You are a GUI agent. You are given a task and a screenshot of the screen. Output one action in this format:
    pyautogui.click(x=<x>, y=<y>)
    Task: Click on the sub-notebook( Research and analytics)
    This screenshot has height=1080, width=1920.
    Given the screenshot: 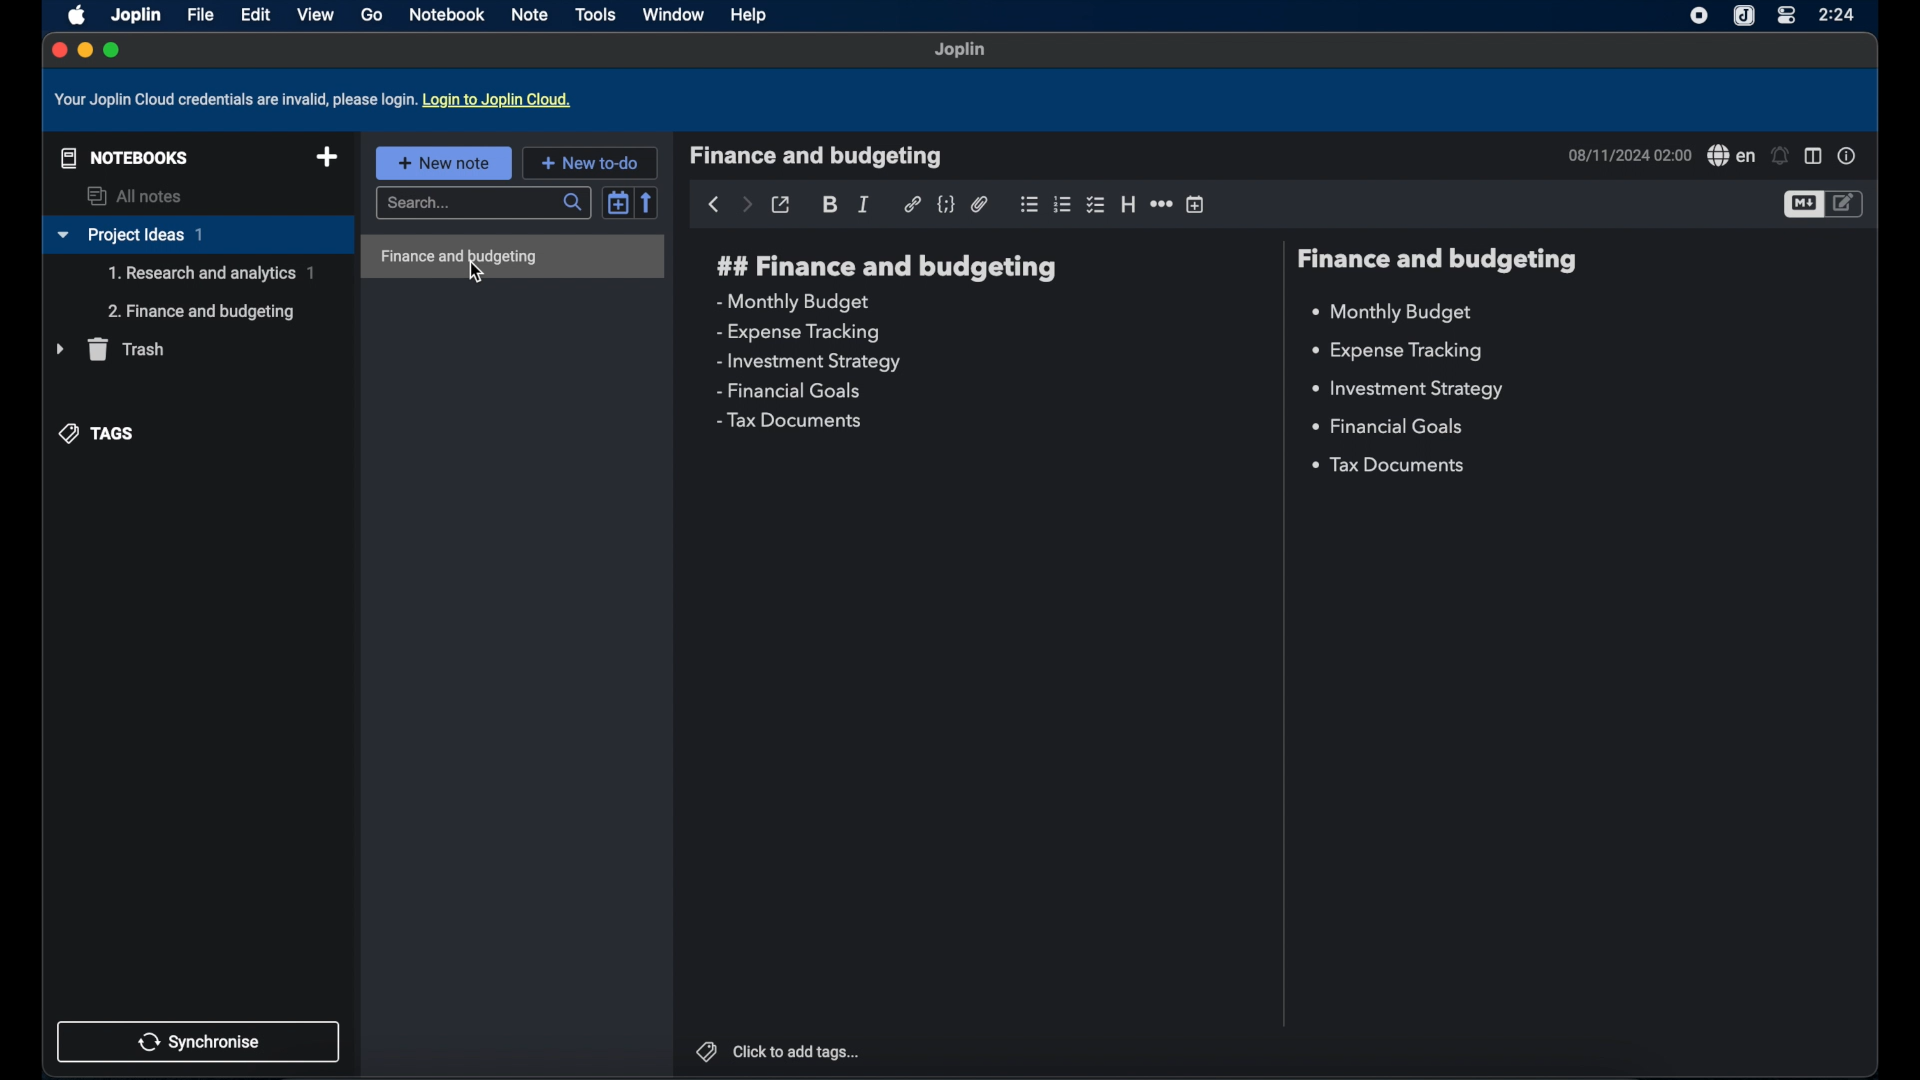 What is the action you would take?
    pyautogui.click(x=211, y=273)
    